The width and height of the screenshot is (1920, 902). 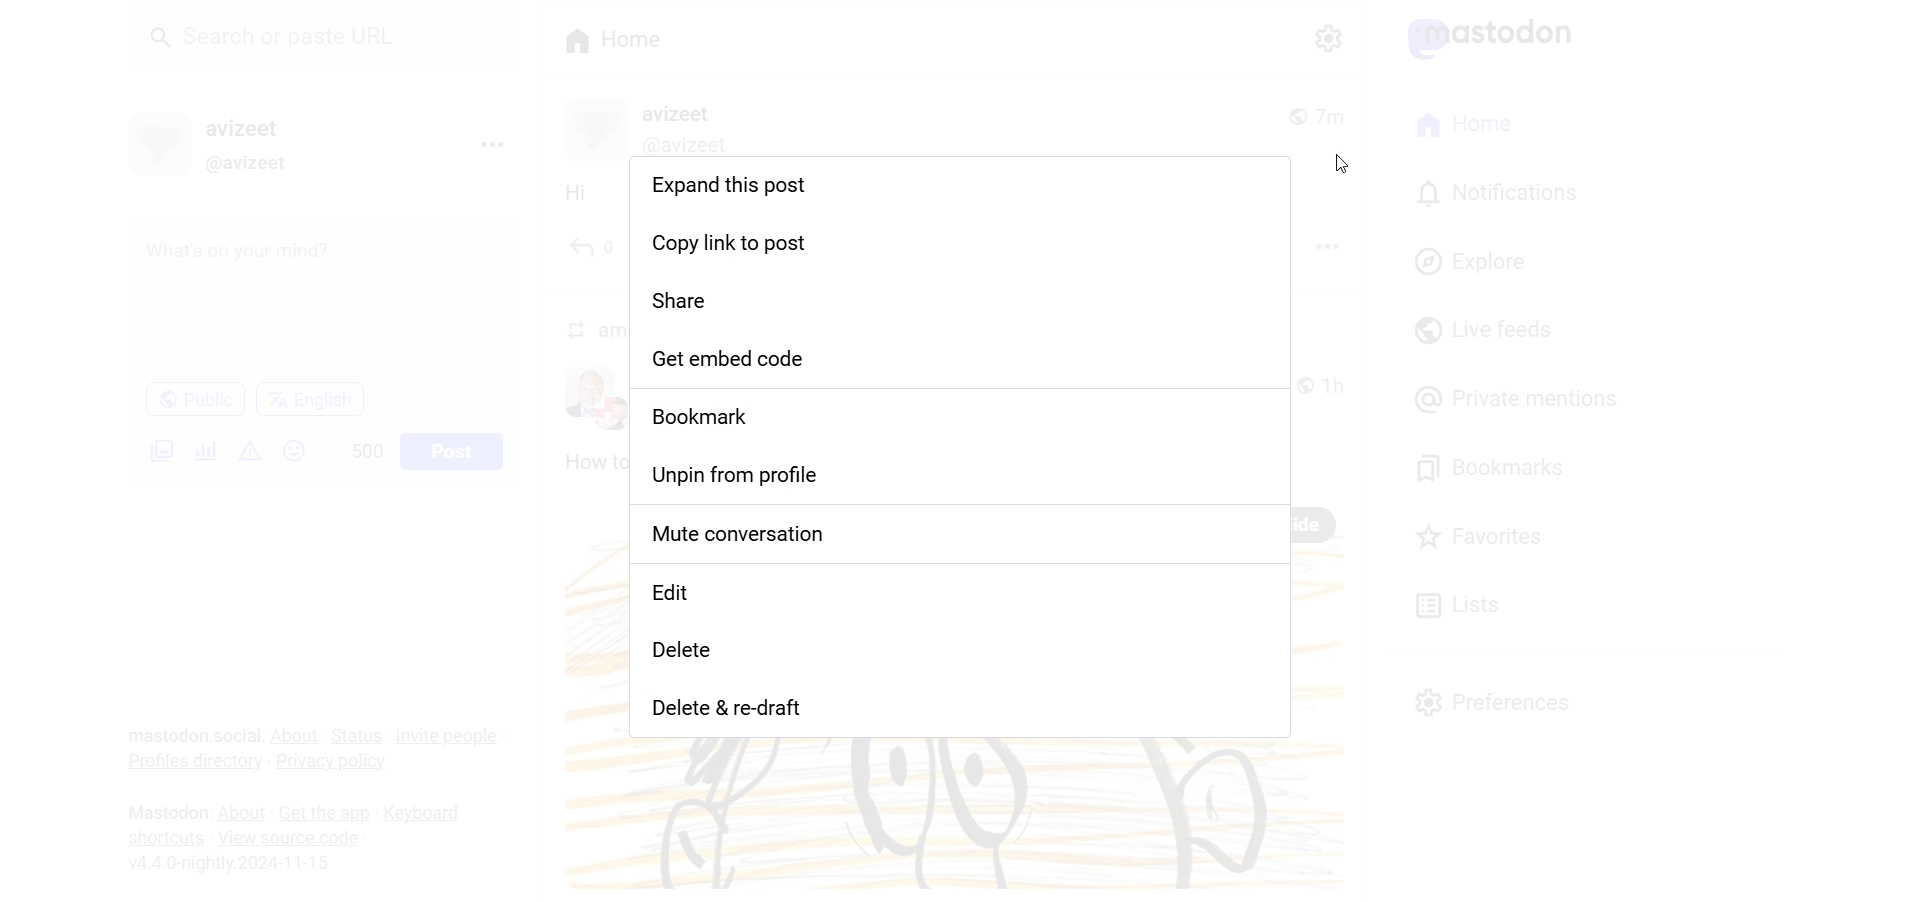 I want to click on Live Feeds, so click(x=1482, y=330).